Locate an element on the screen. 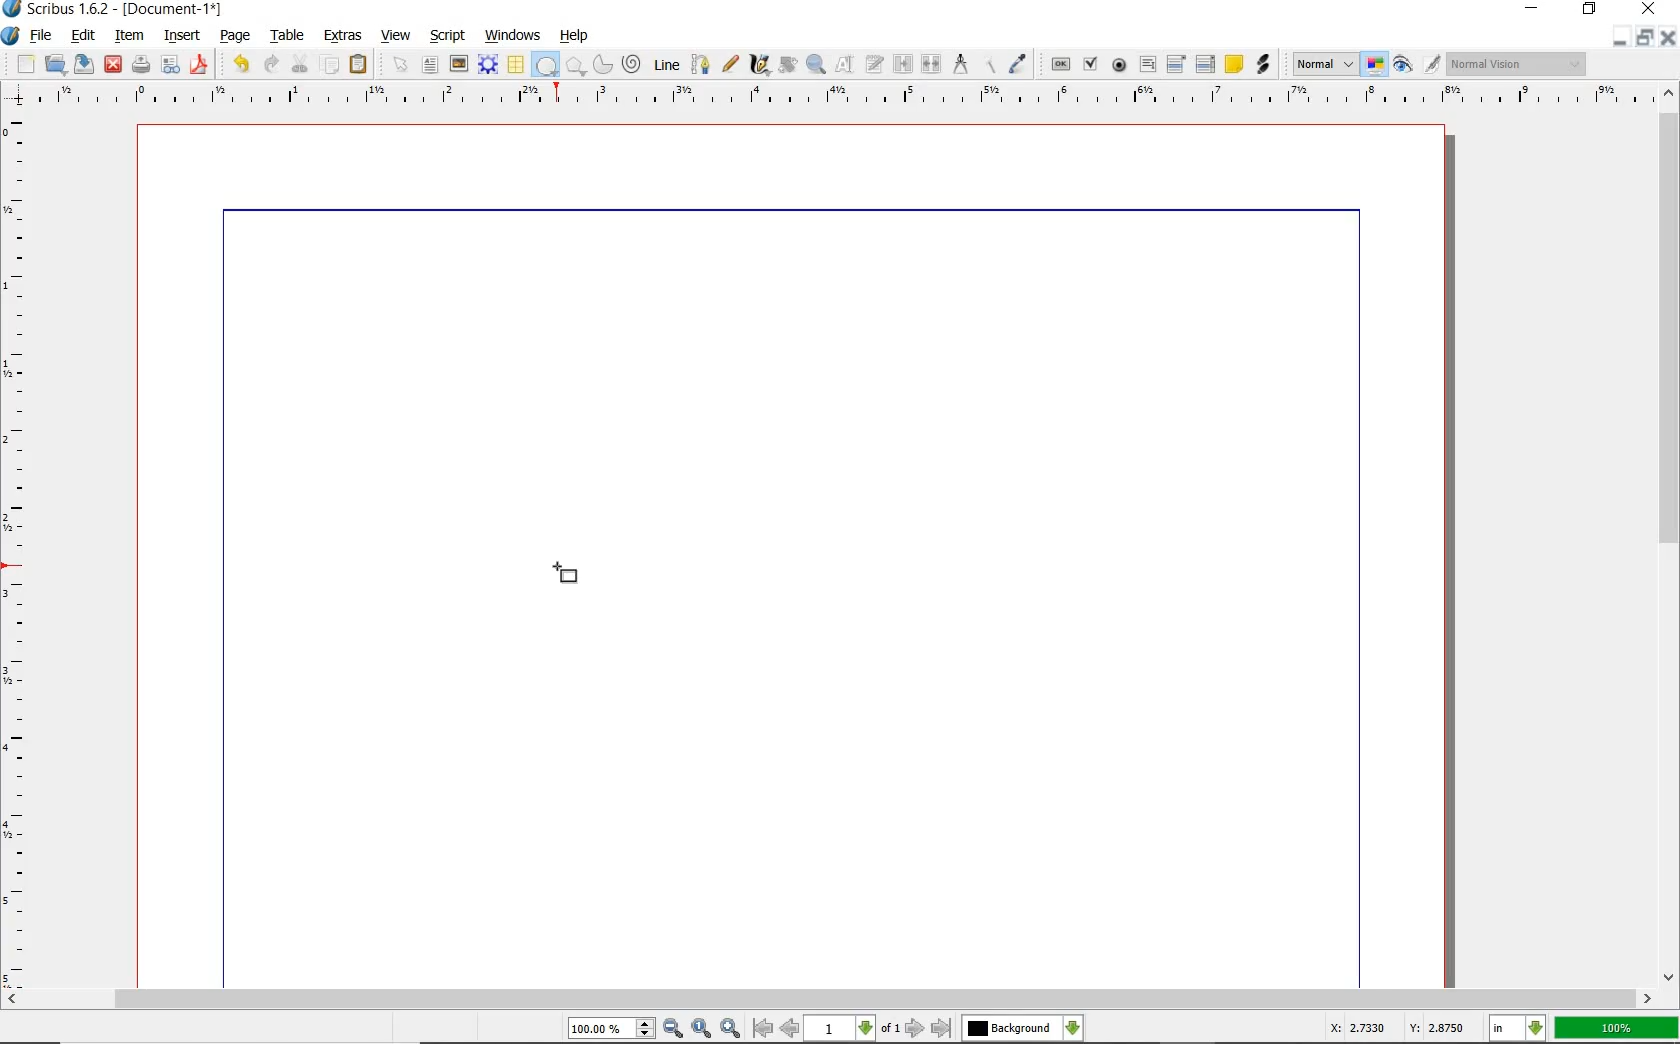  shape tool is located at coordinates (565, 580).